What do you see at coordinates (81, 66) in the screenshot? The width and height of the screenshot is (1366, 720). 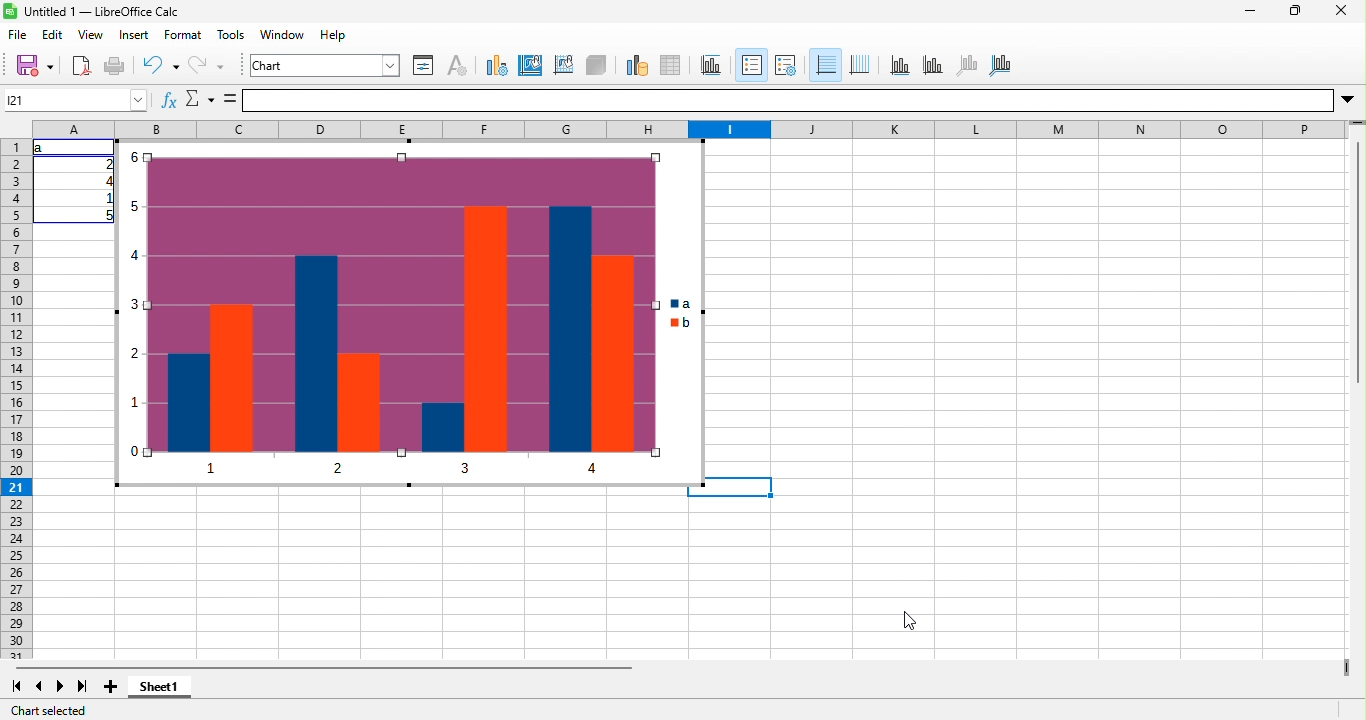 I see `export directly as pdf` at bounding box center [81, 66].